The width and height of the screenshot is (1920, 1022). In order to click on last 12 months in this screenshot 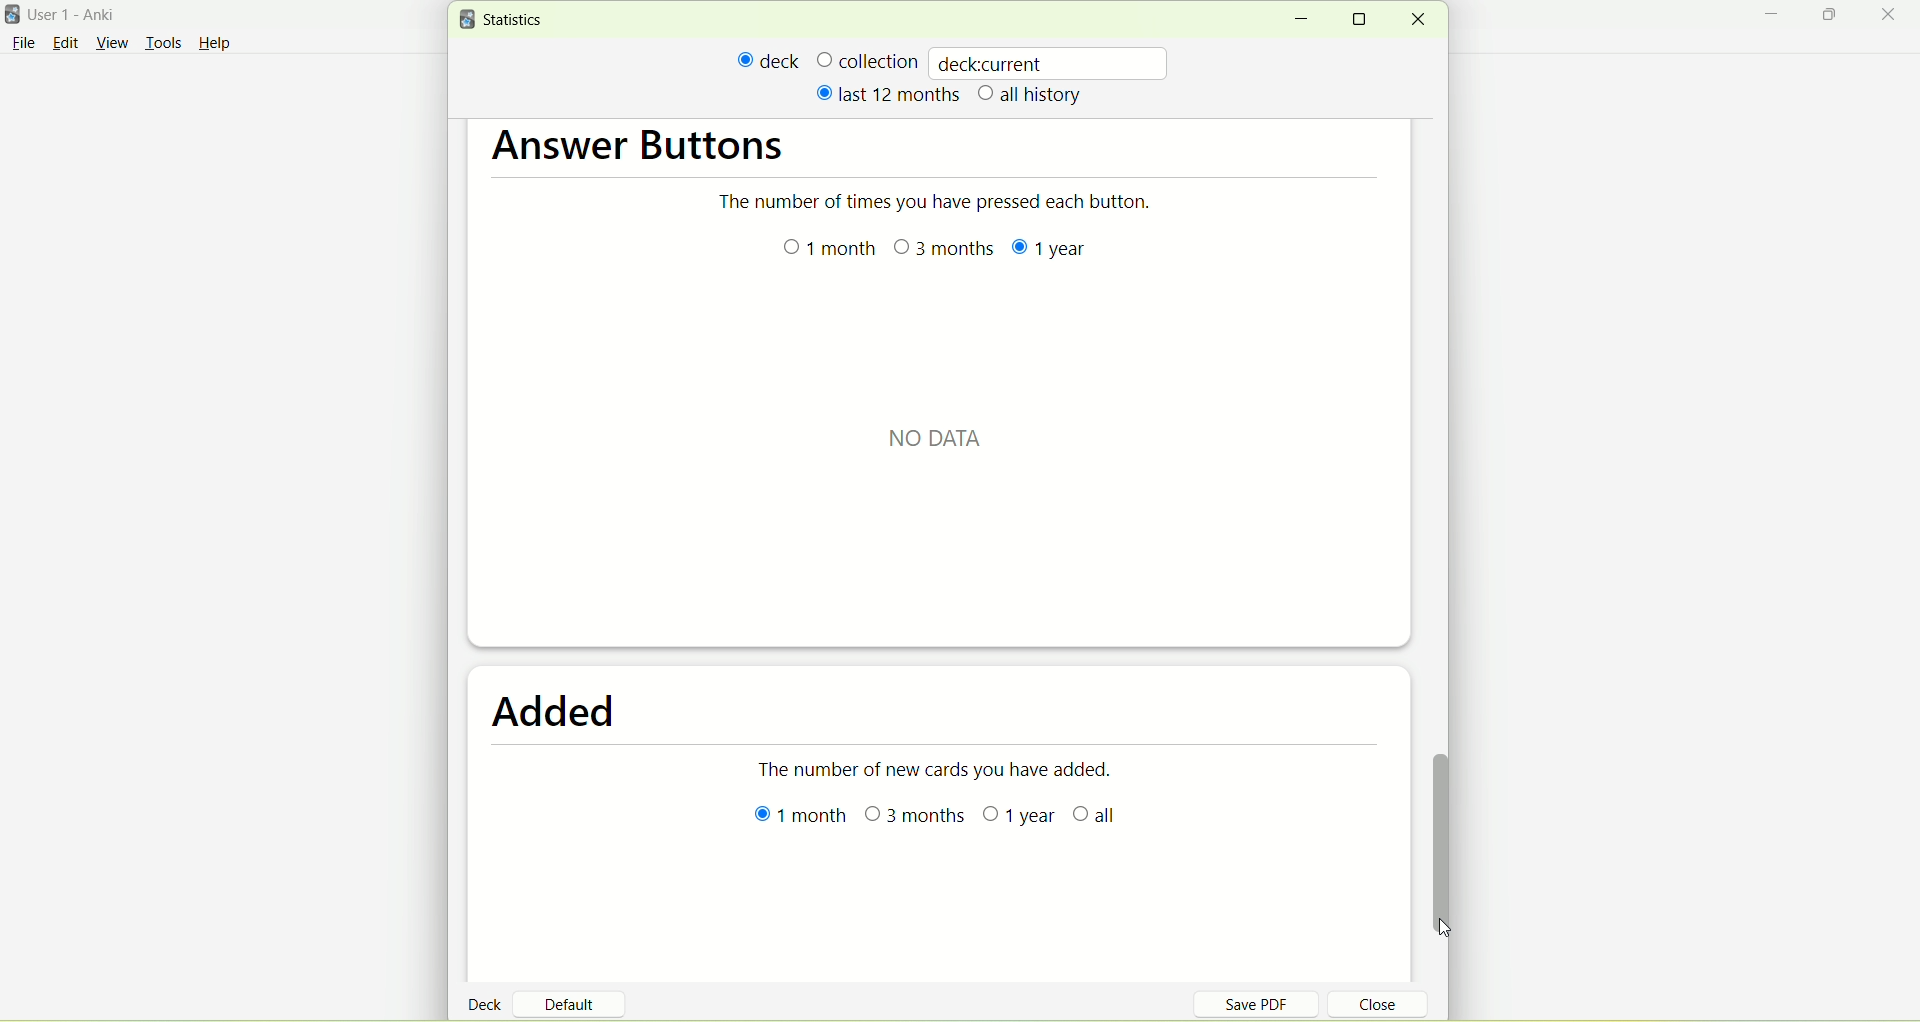, I will do `click(886, 93)`.